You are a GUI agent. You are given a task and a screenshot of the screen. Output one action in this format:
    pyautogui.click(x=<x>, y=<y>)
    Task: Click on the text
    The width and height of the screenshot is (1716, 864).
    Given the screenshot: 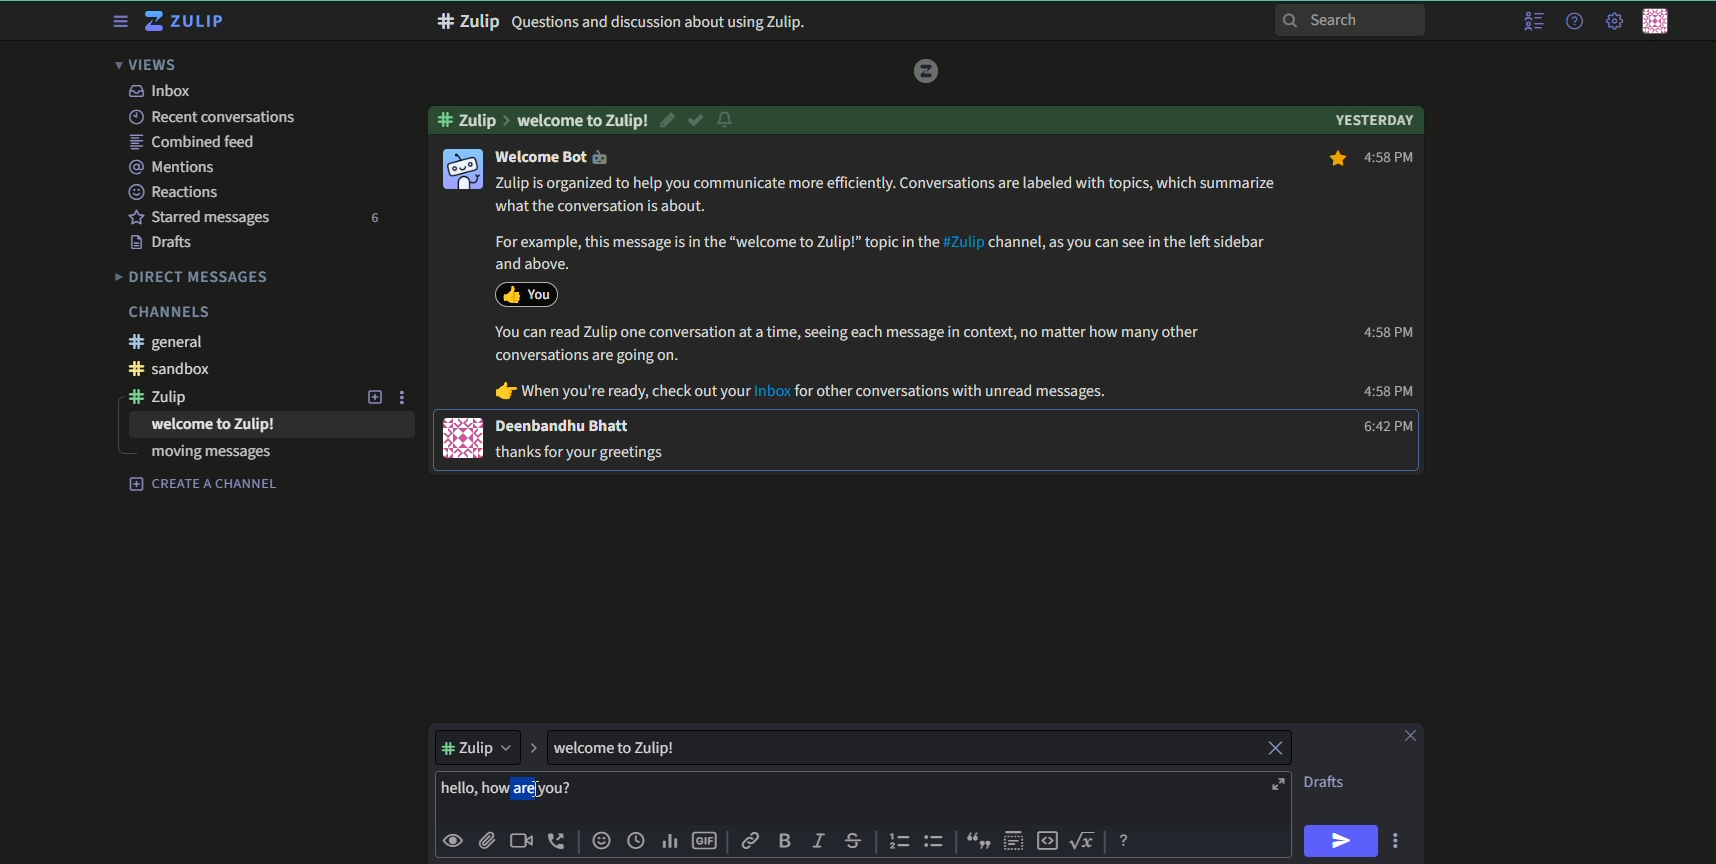 What is the action you would take?
    pyautogui.click(x=1326, y=782)
    